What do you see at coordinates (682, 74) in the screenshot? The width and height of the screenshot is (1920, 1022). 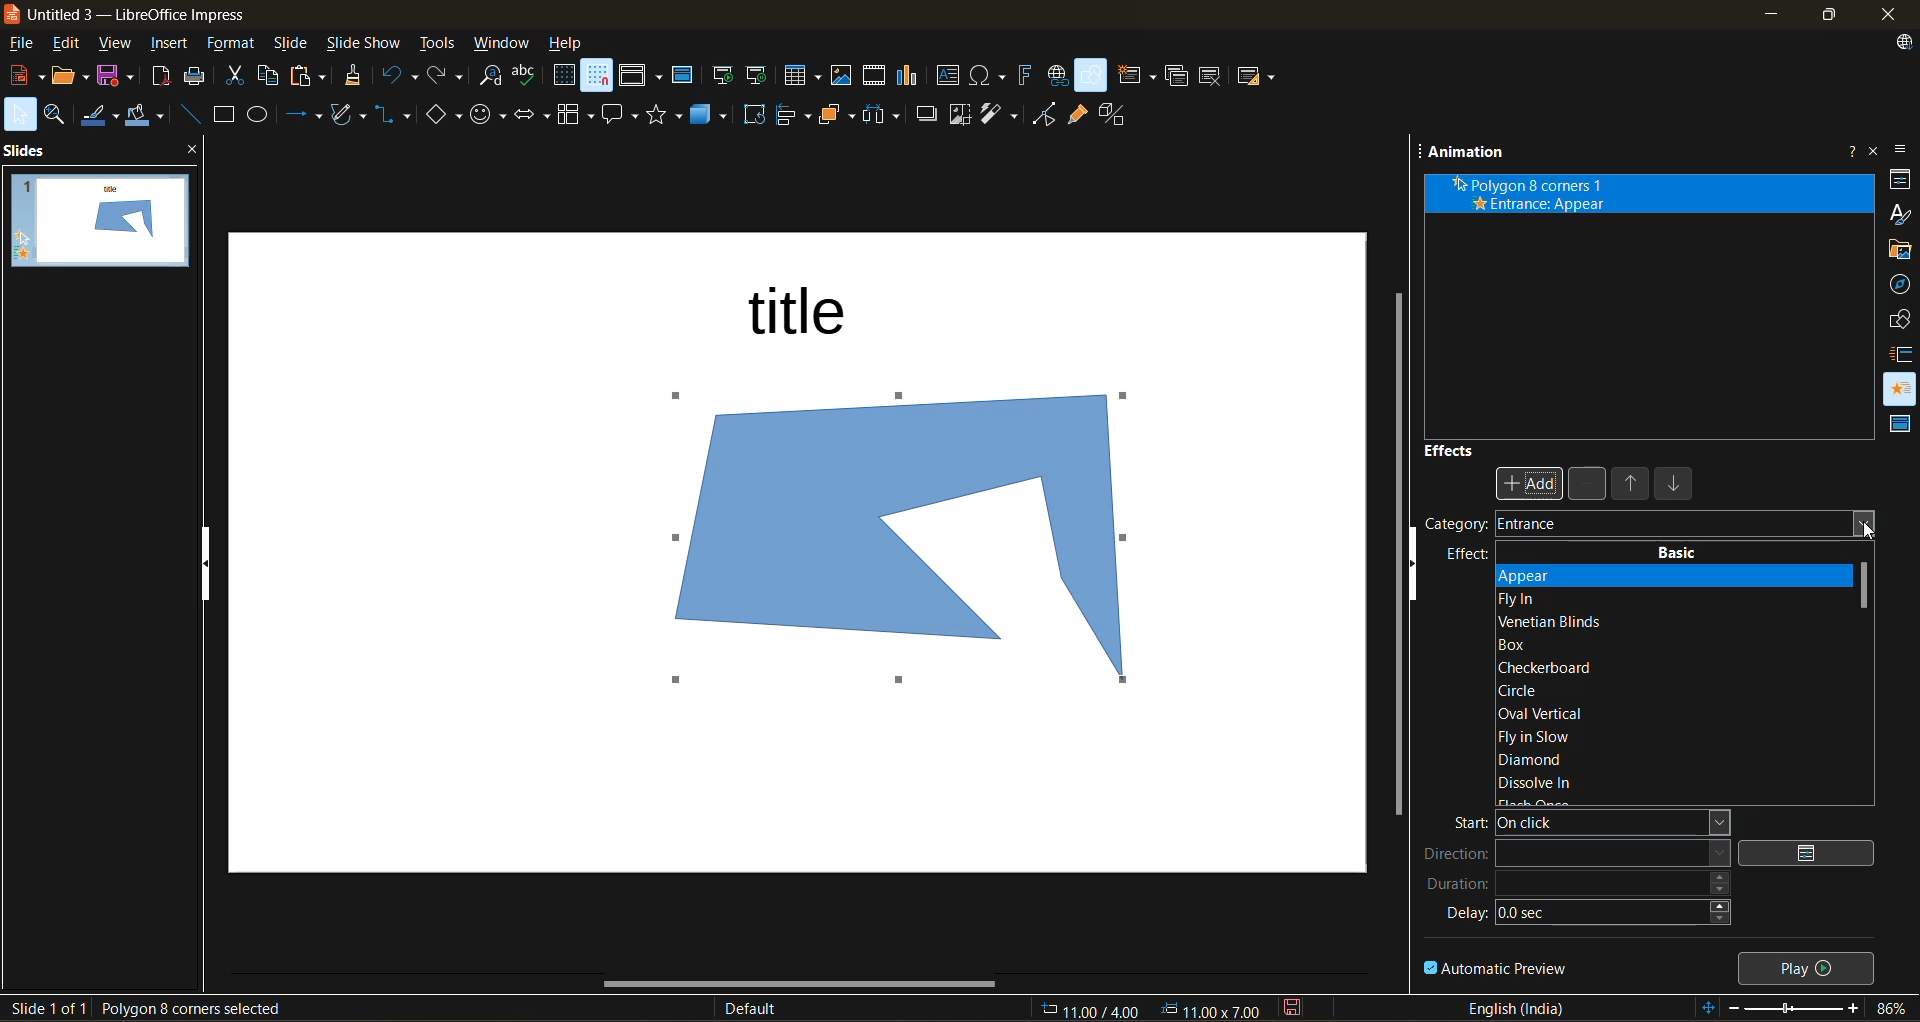 I see `master slide` at bounding box center [682, 74].